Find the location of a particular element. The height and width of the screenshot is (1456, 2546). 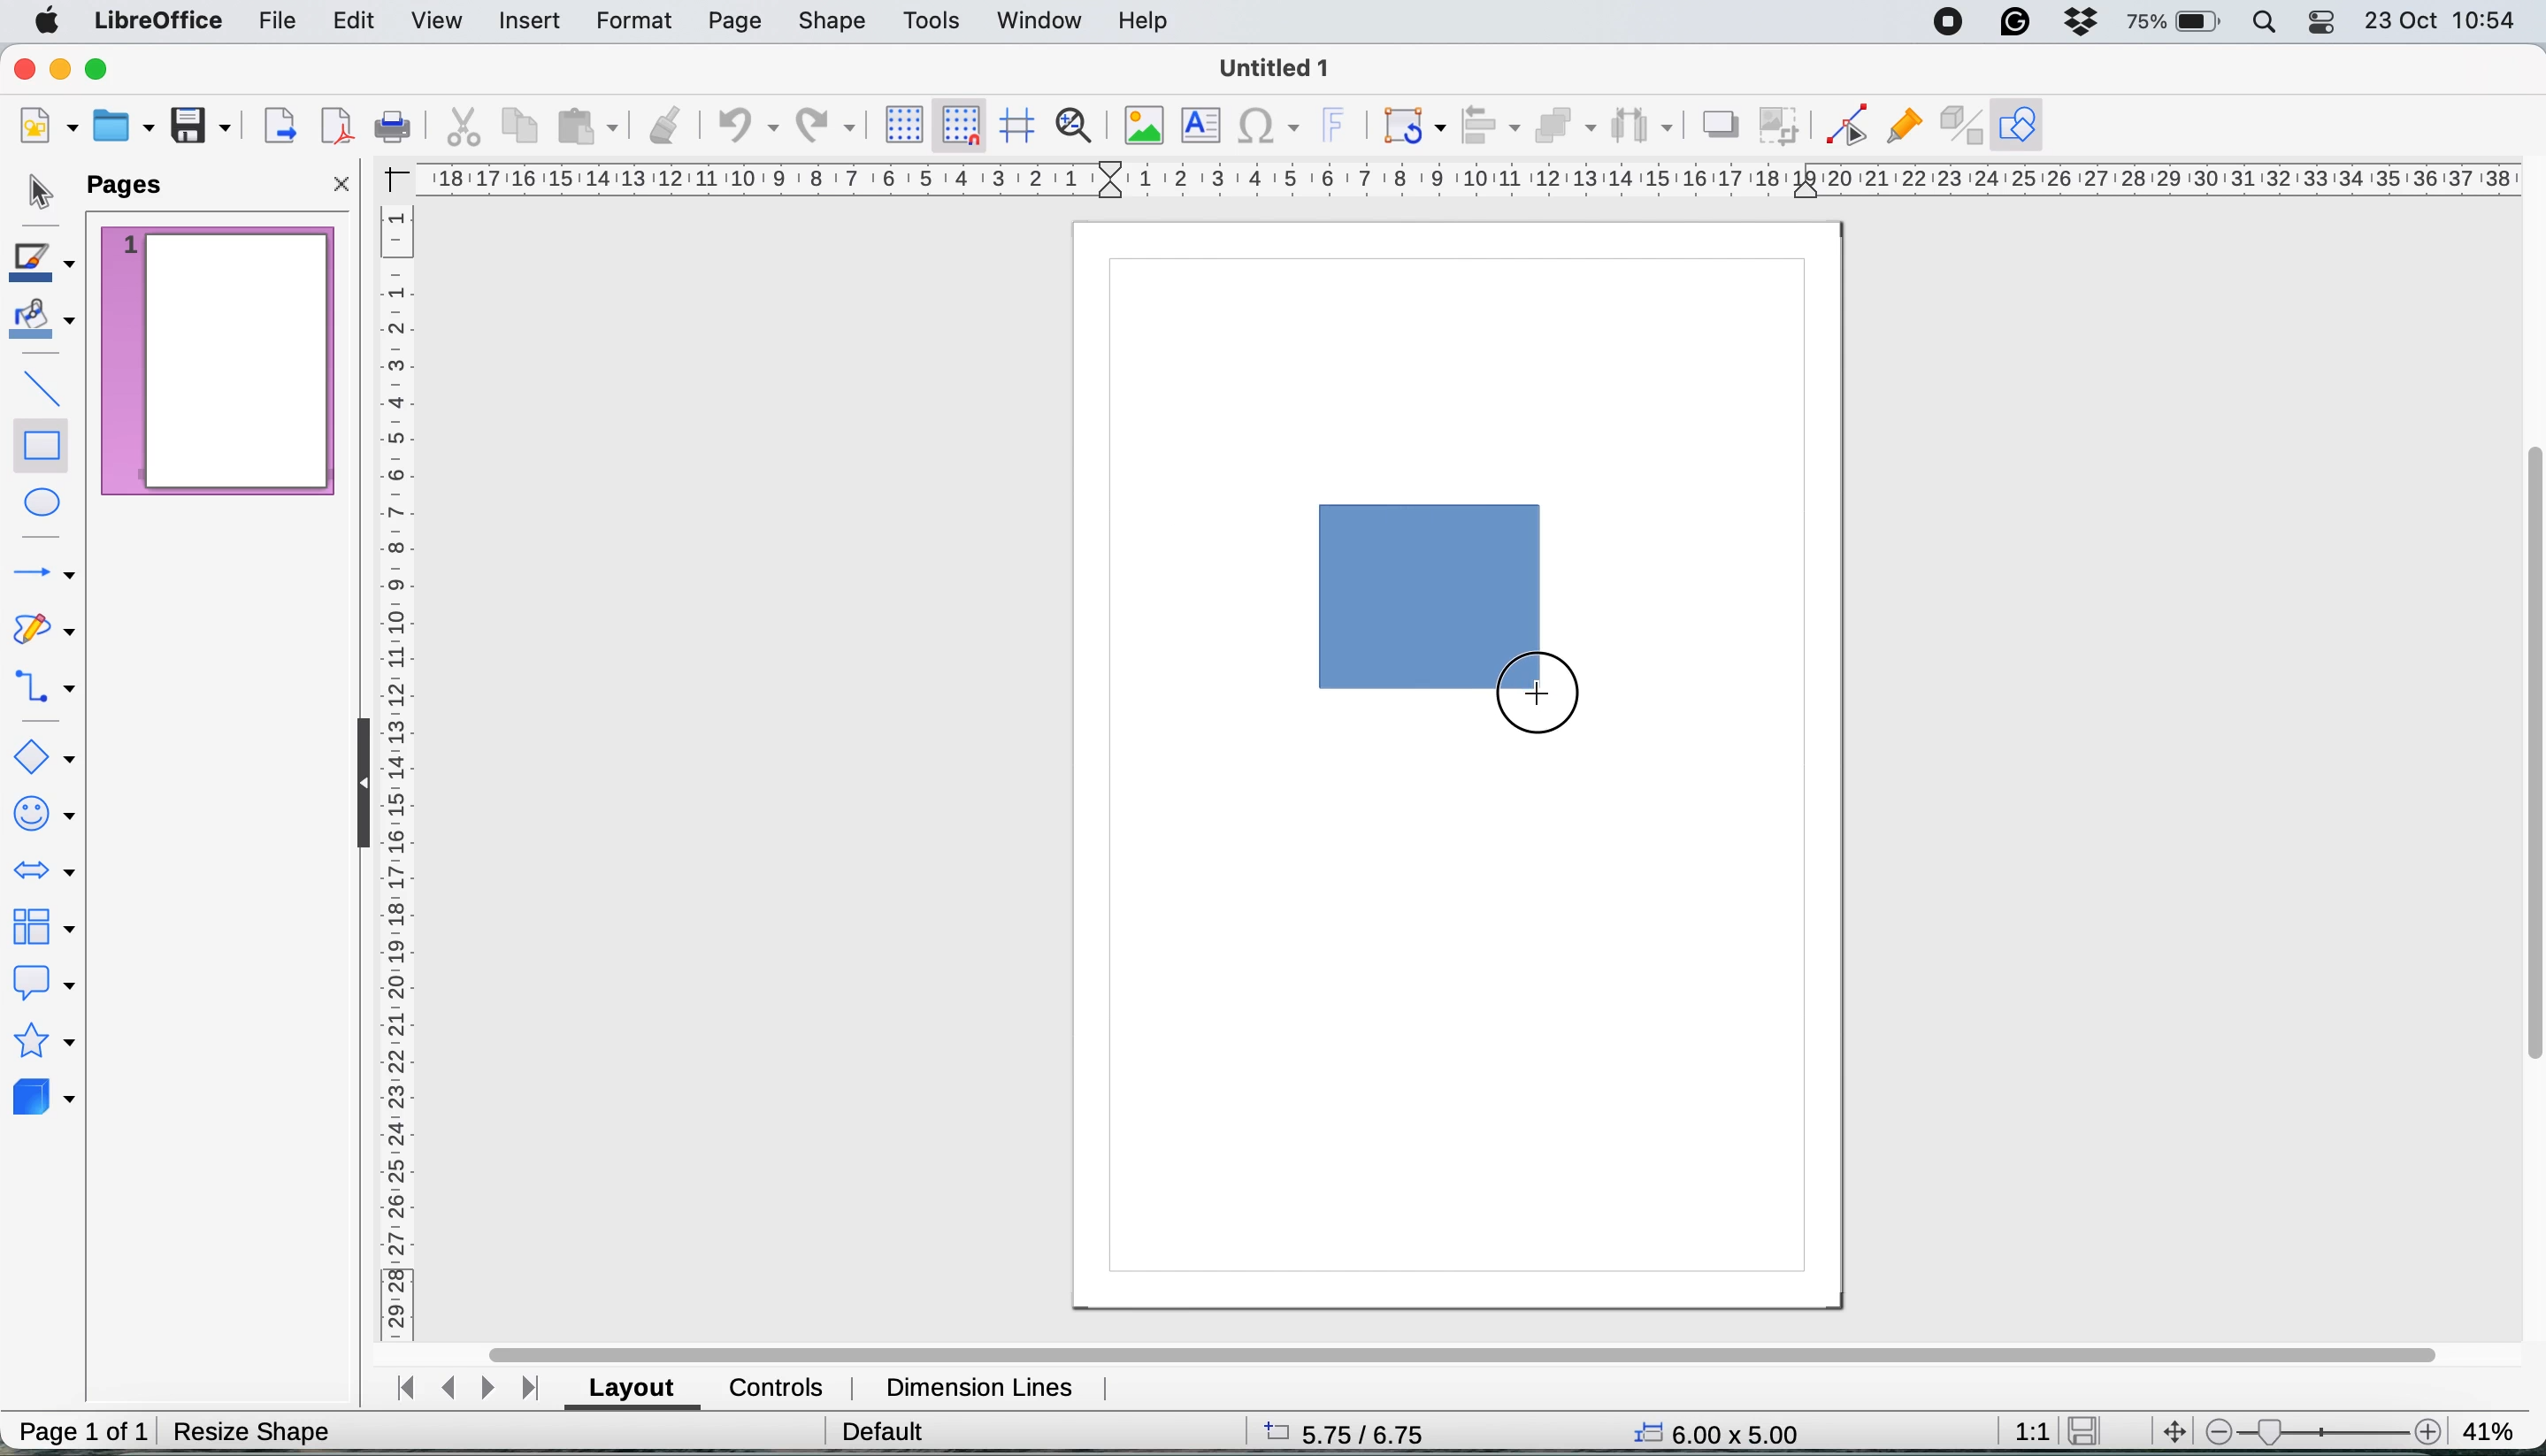

page 1 of 1 is located at coordinates (82, 1432).